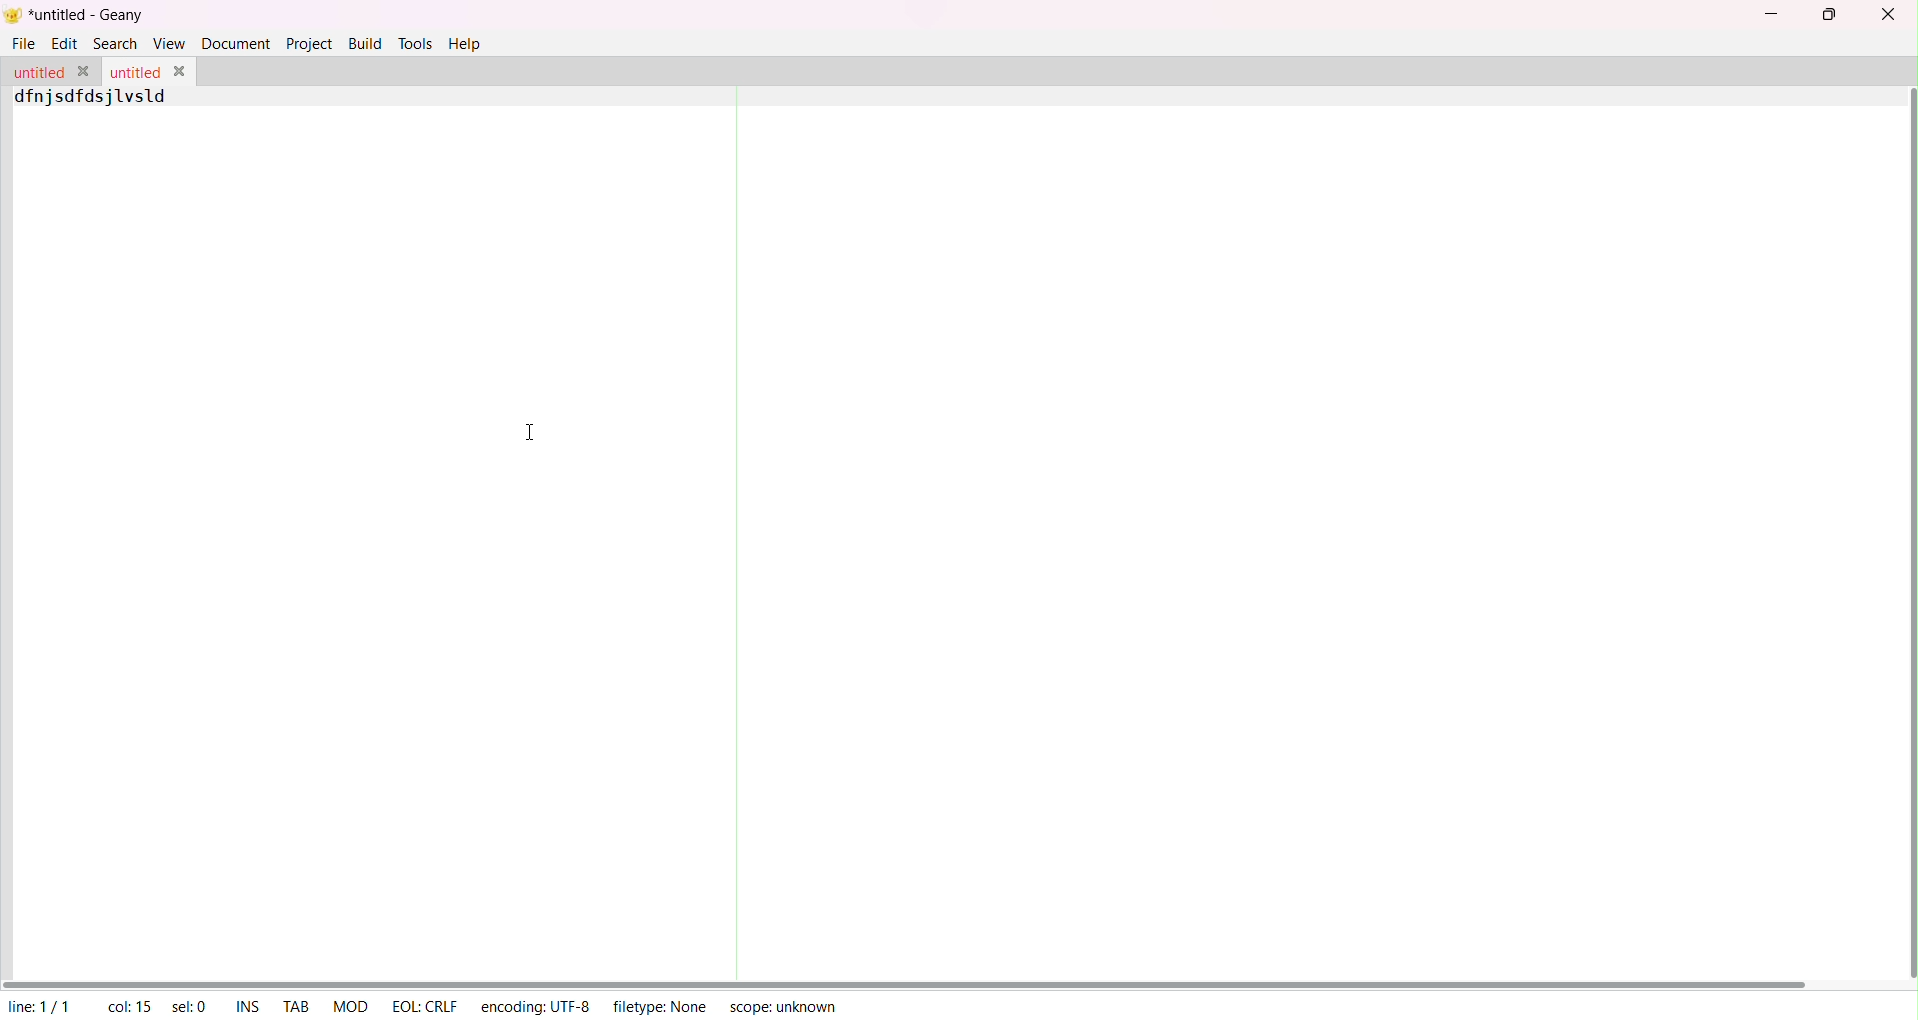 This screenshot has width=1918, height=1020. Describe the element at coordinates (534, 1004) in the screenshot. I see `encoding: UTF-8` at that location.